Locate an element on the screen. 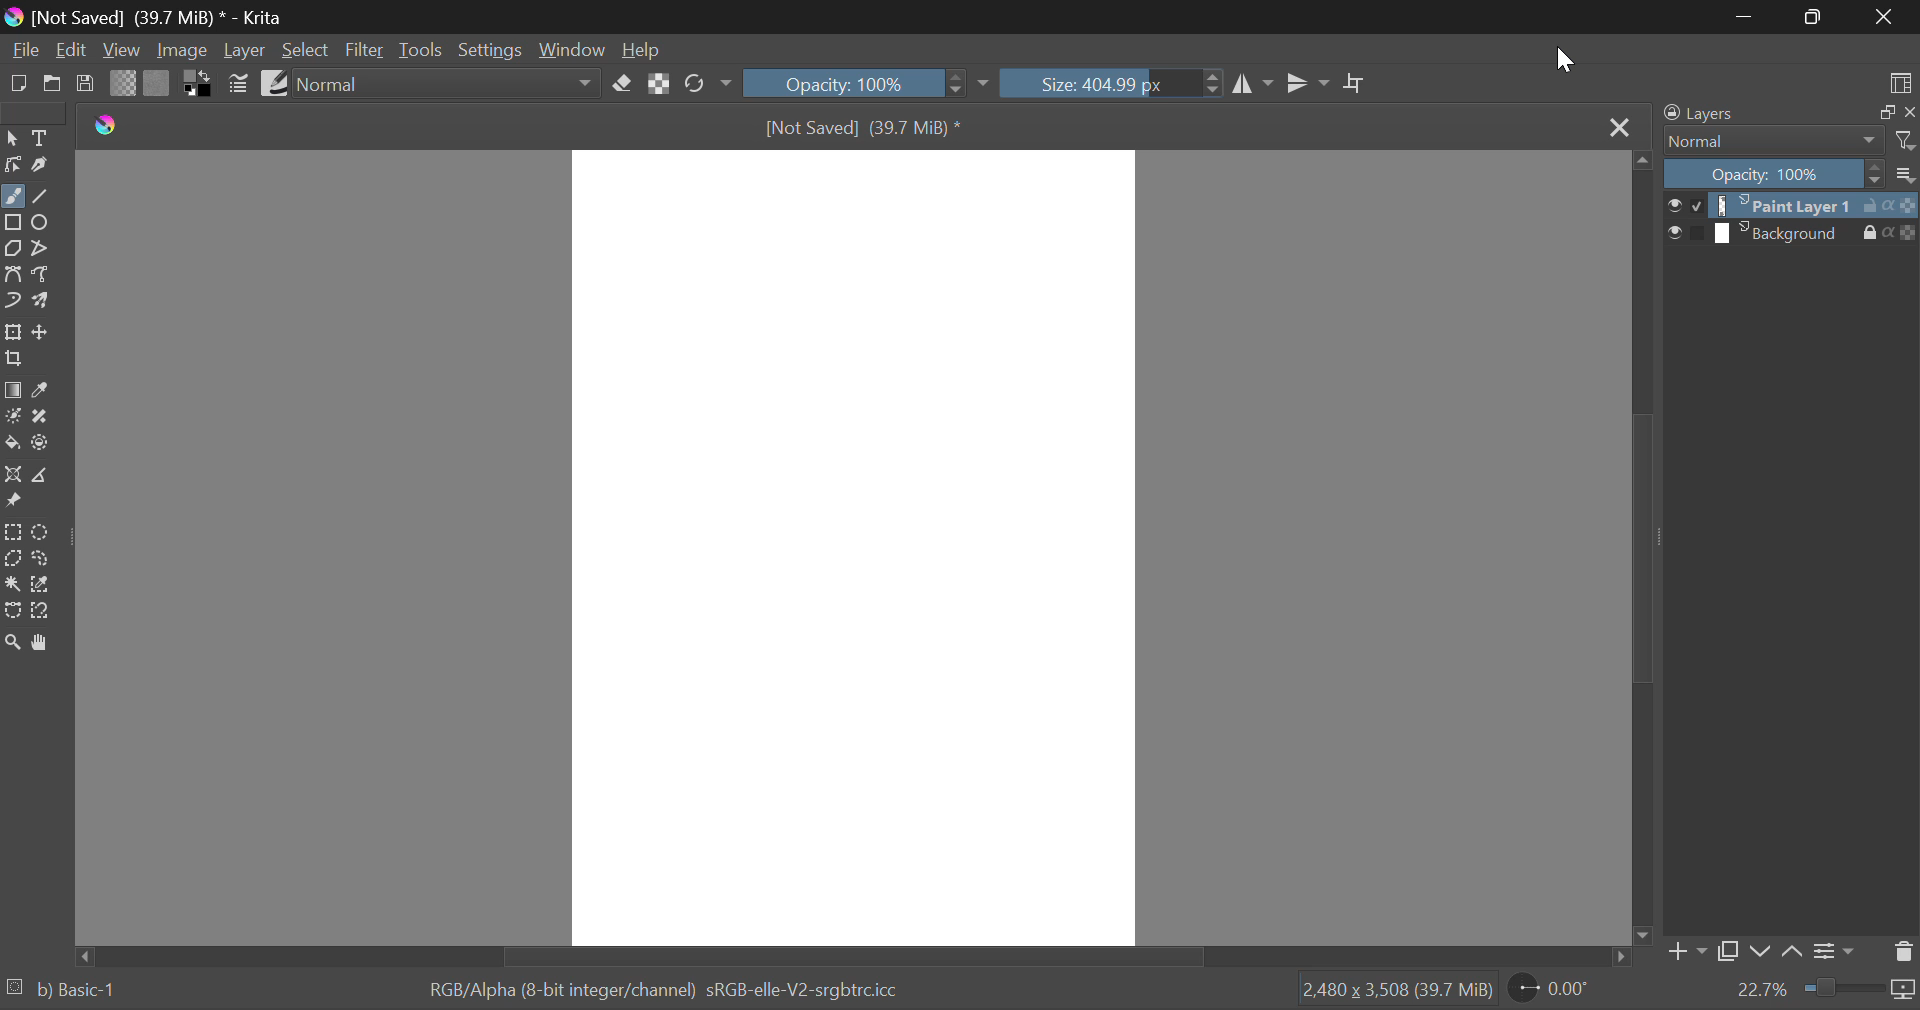 The height and width of the screenshot is (1010, 1920). Layer is located at coordinates (245, 52).